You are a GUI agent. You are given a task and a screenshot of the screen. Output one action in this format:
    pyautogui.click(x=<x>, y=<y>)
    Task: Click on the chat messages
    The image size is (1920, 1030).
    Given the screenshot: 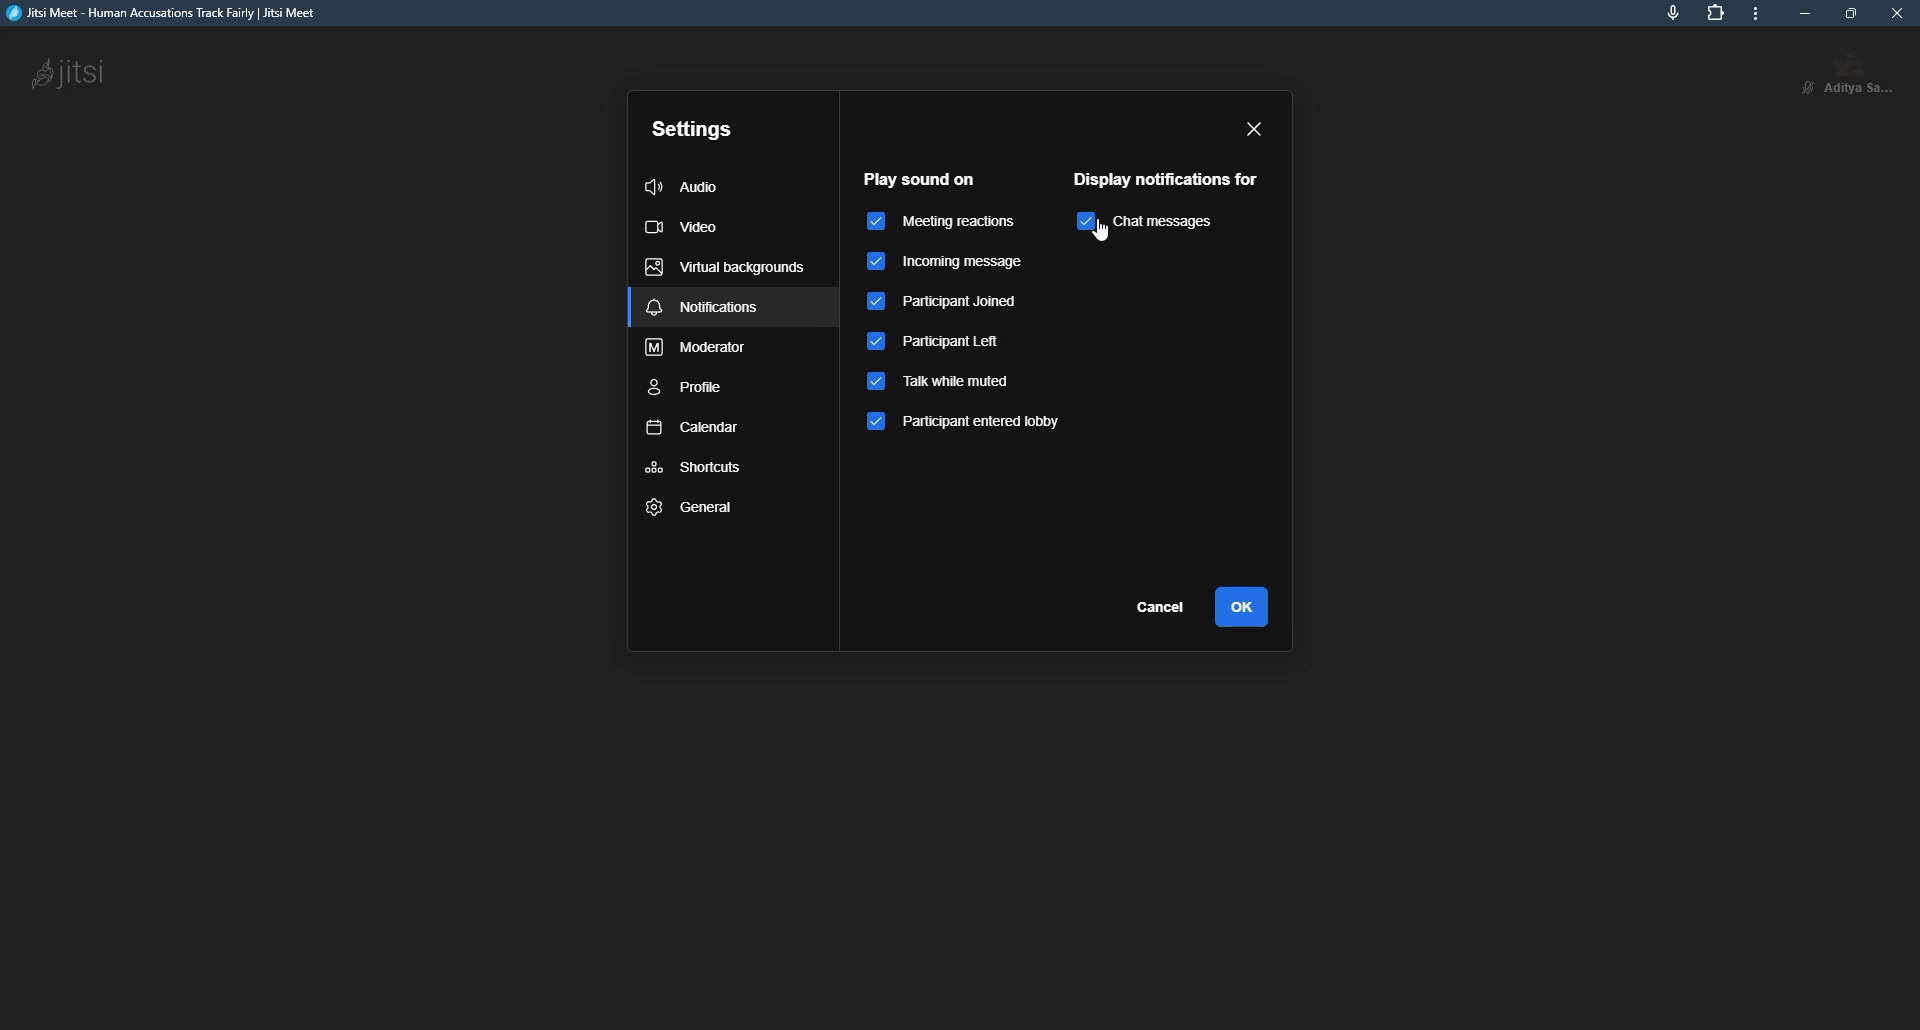 What is the action you would take?
    pyautogui.click(x=1147, y=221)
    